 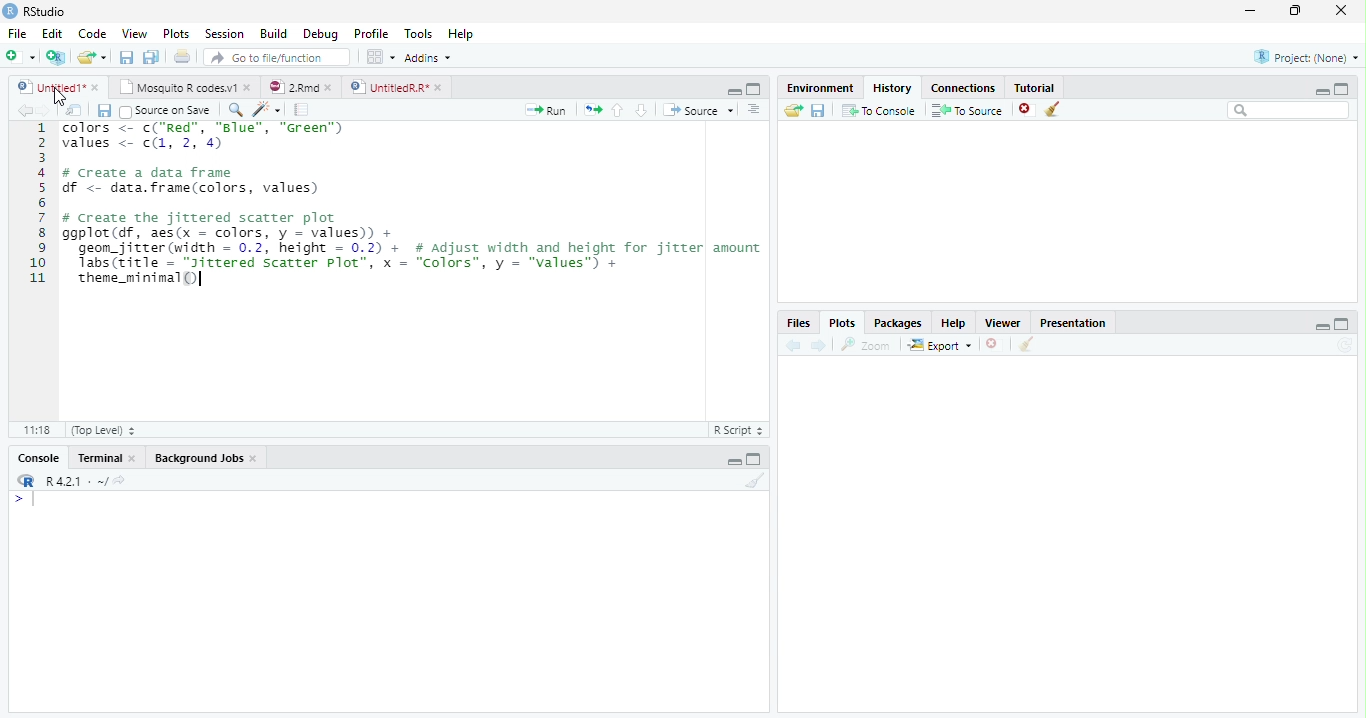 What do you see at coordinates (641, 110) in the screenshot?
I see `Go to next section/chunk` at bounding box center [641, 110].